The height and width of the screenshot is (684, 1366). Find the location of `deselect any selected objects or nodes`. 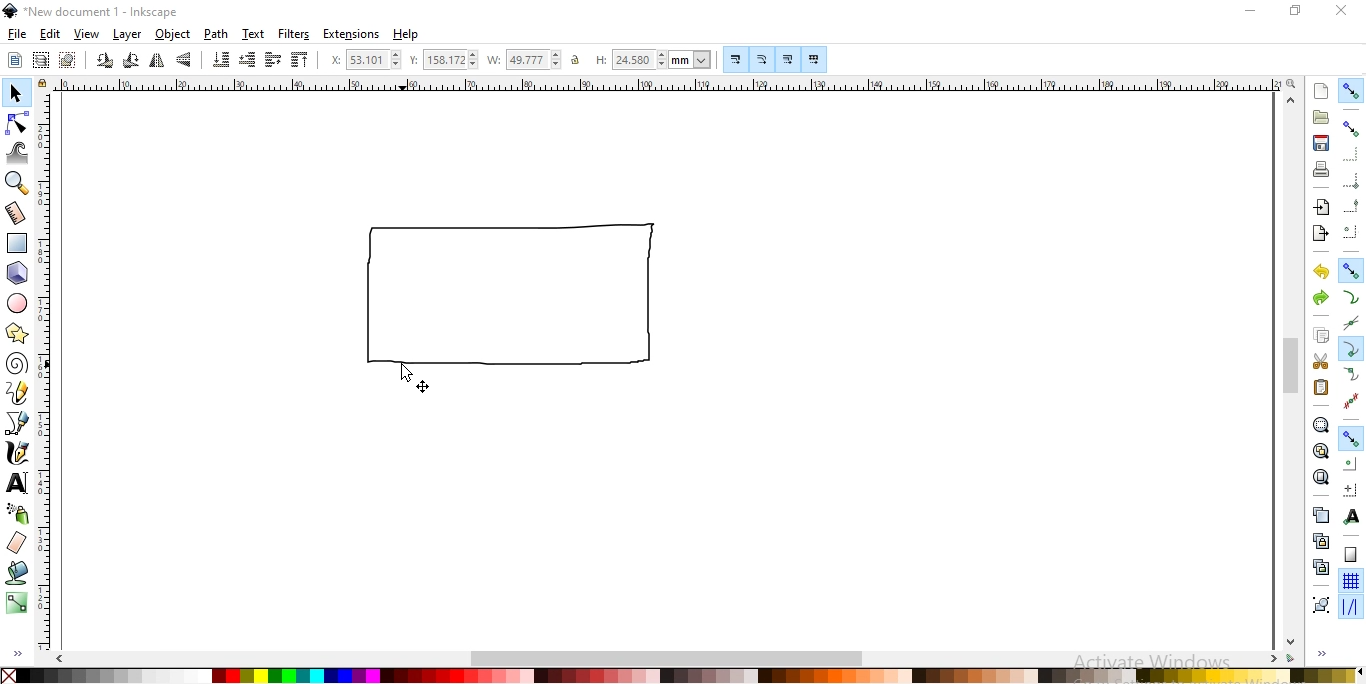

deselect any selected objects or nodes is located at coordinates (68, 60).